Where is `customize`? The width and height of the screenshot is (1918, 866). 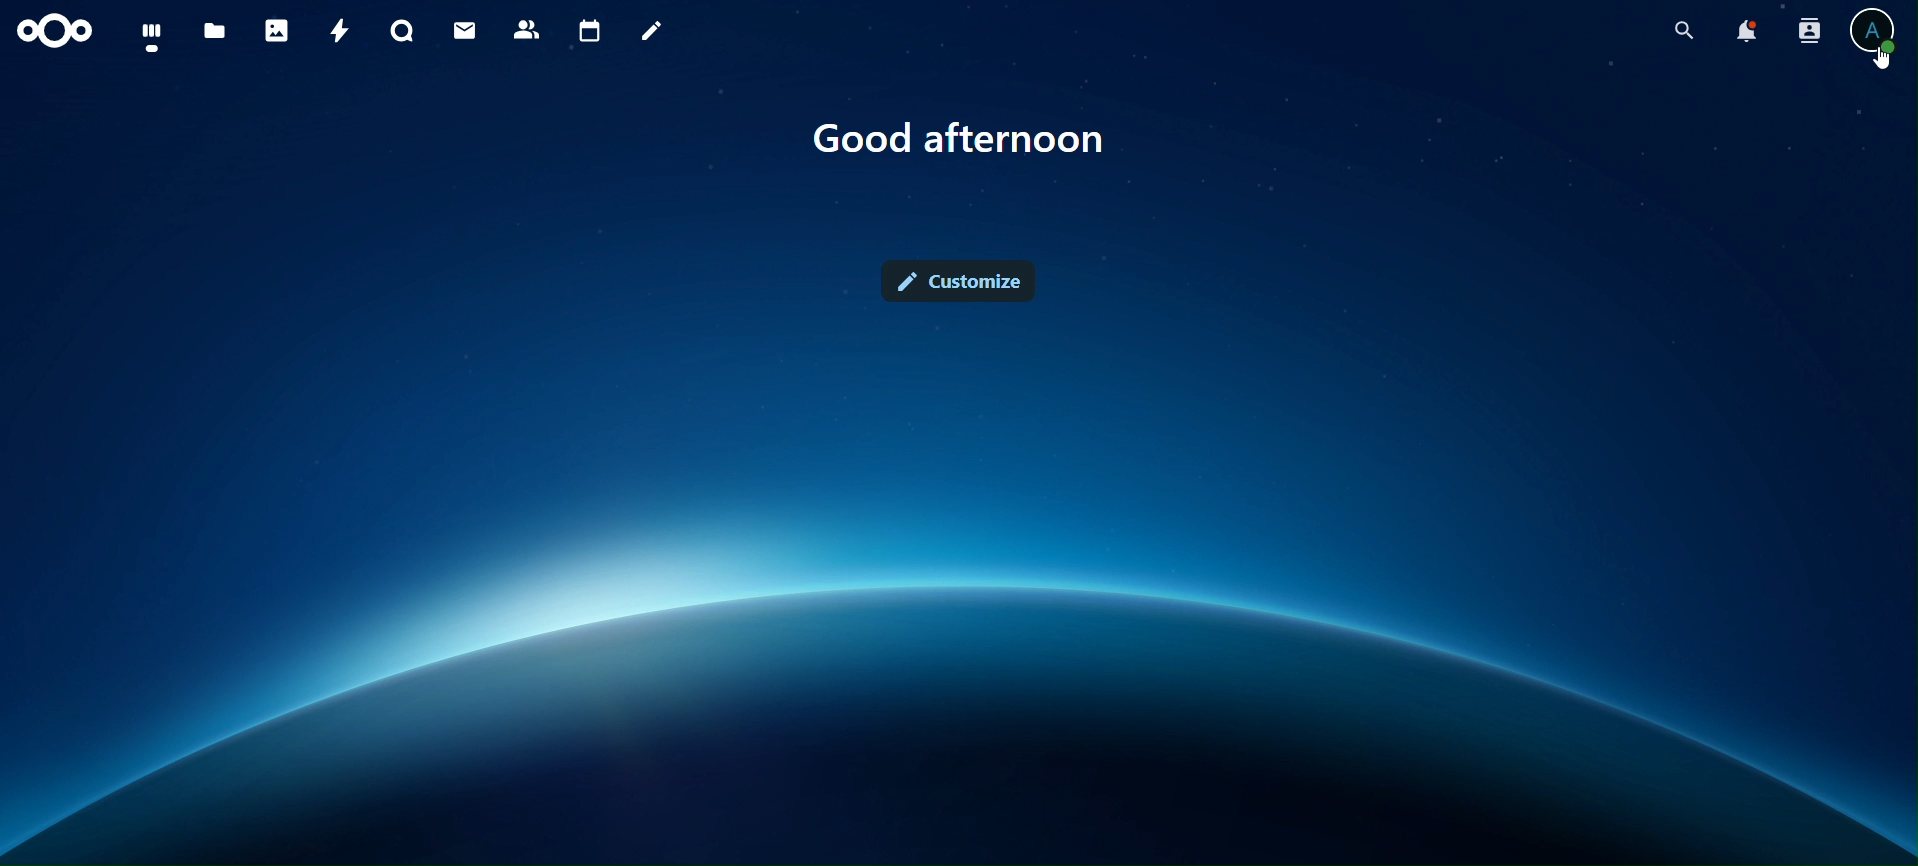 customize is located at coordinates (964, 281).